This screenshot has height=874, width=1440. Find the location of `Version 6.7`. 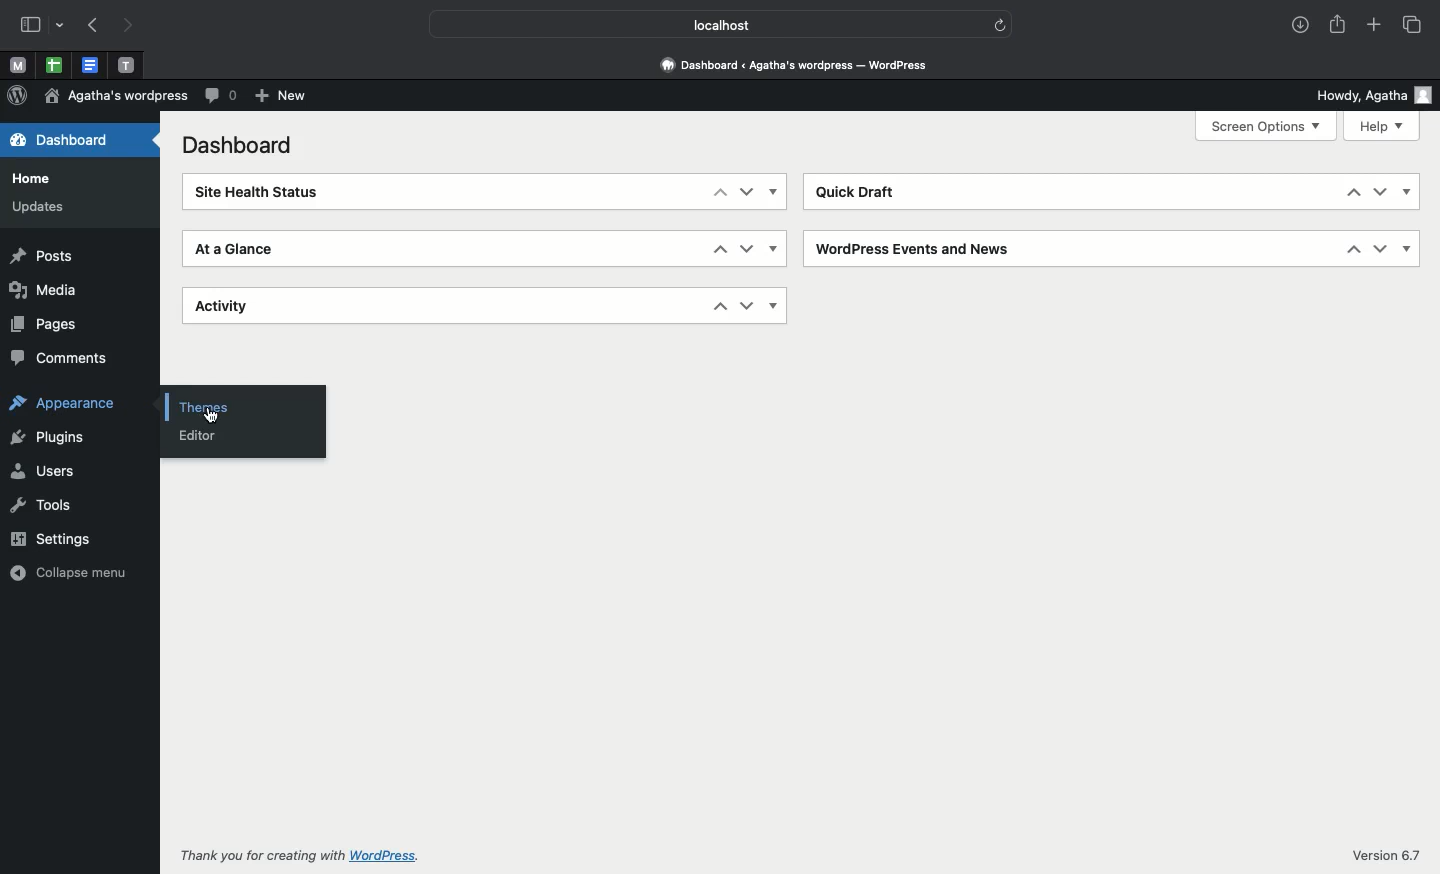

Version 6.7 is located at coordinates (1385, 851).